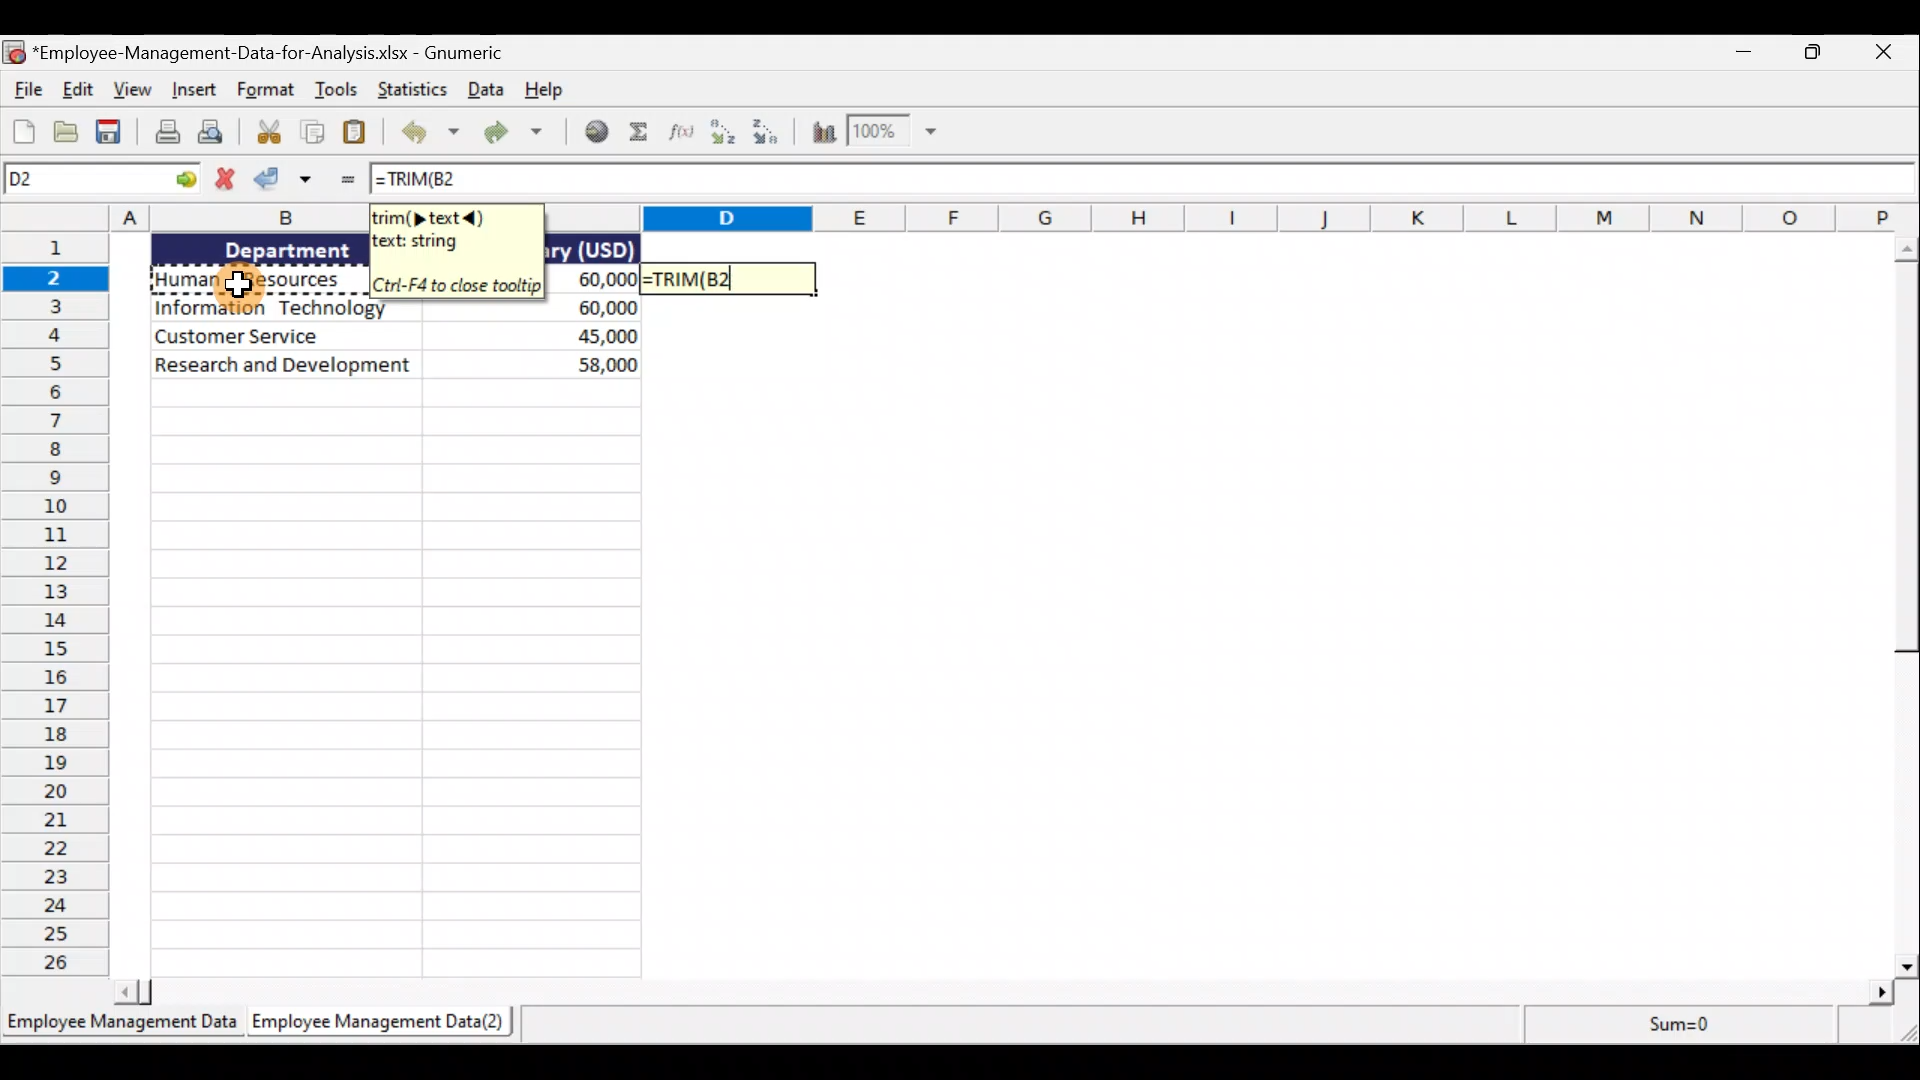 The image size is (1920, 1080). I want to click on scroll bar, so click(1903, 608).